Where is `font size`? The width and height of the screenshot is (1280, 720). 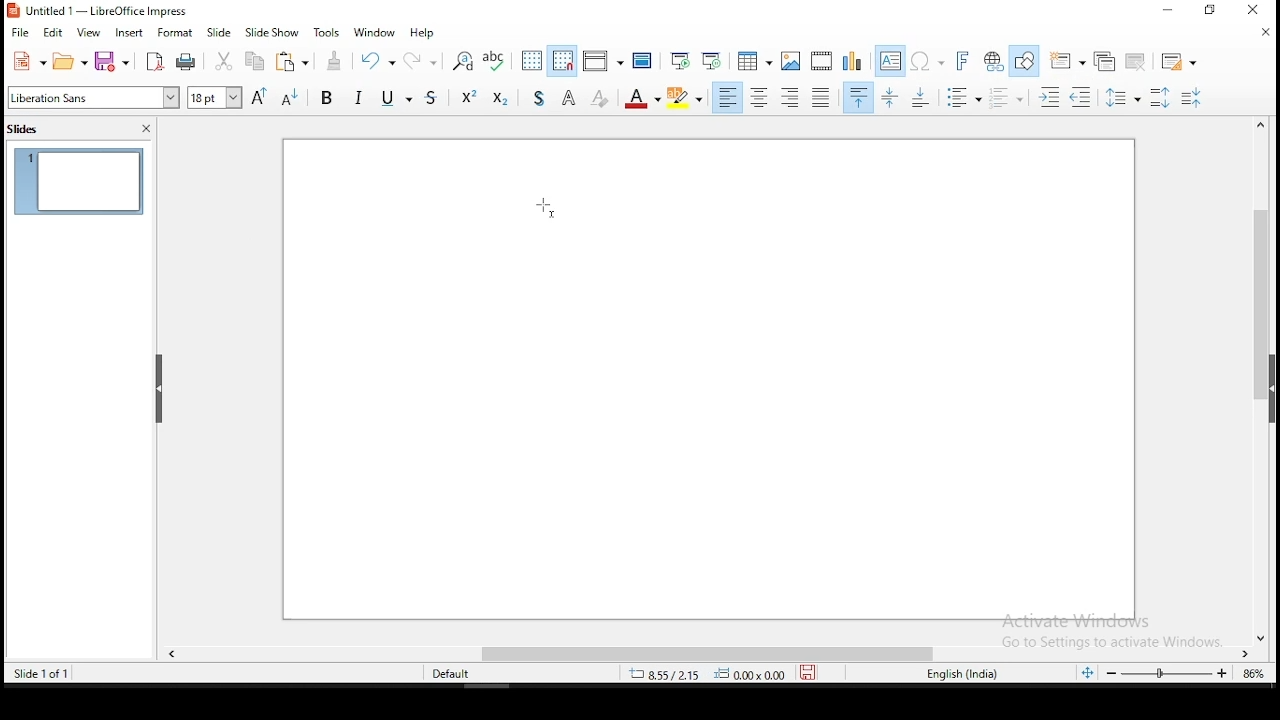 font size is located at coordinates (212, 96).